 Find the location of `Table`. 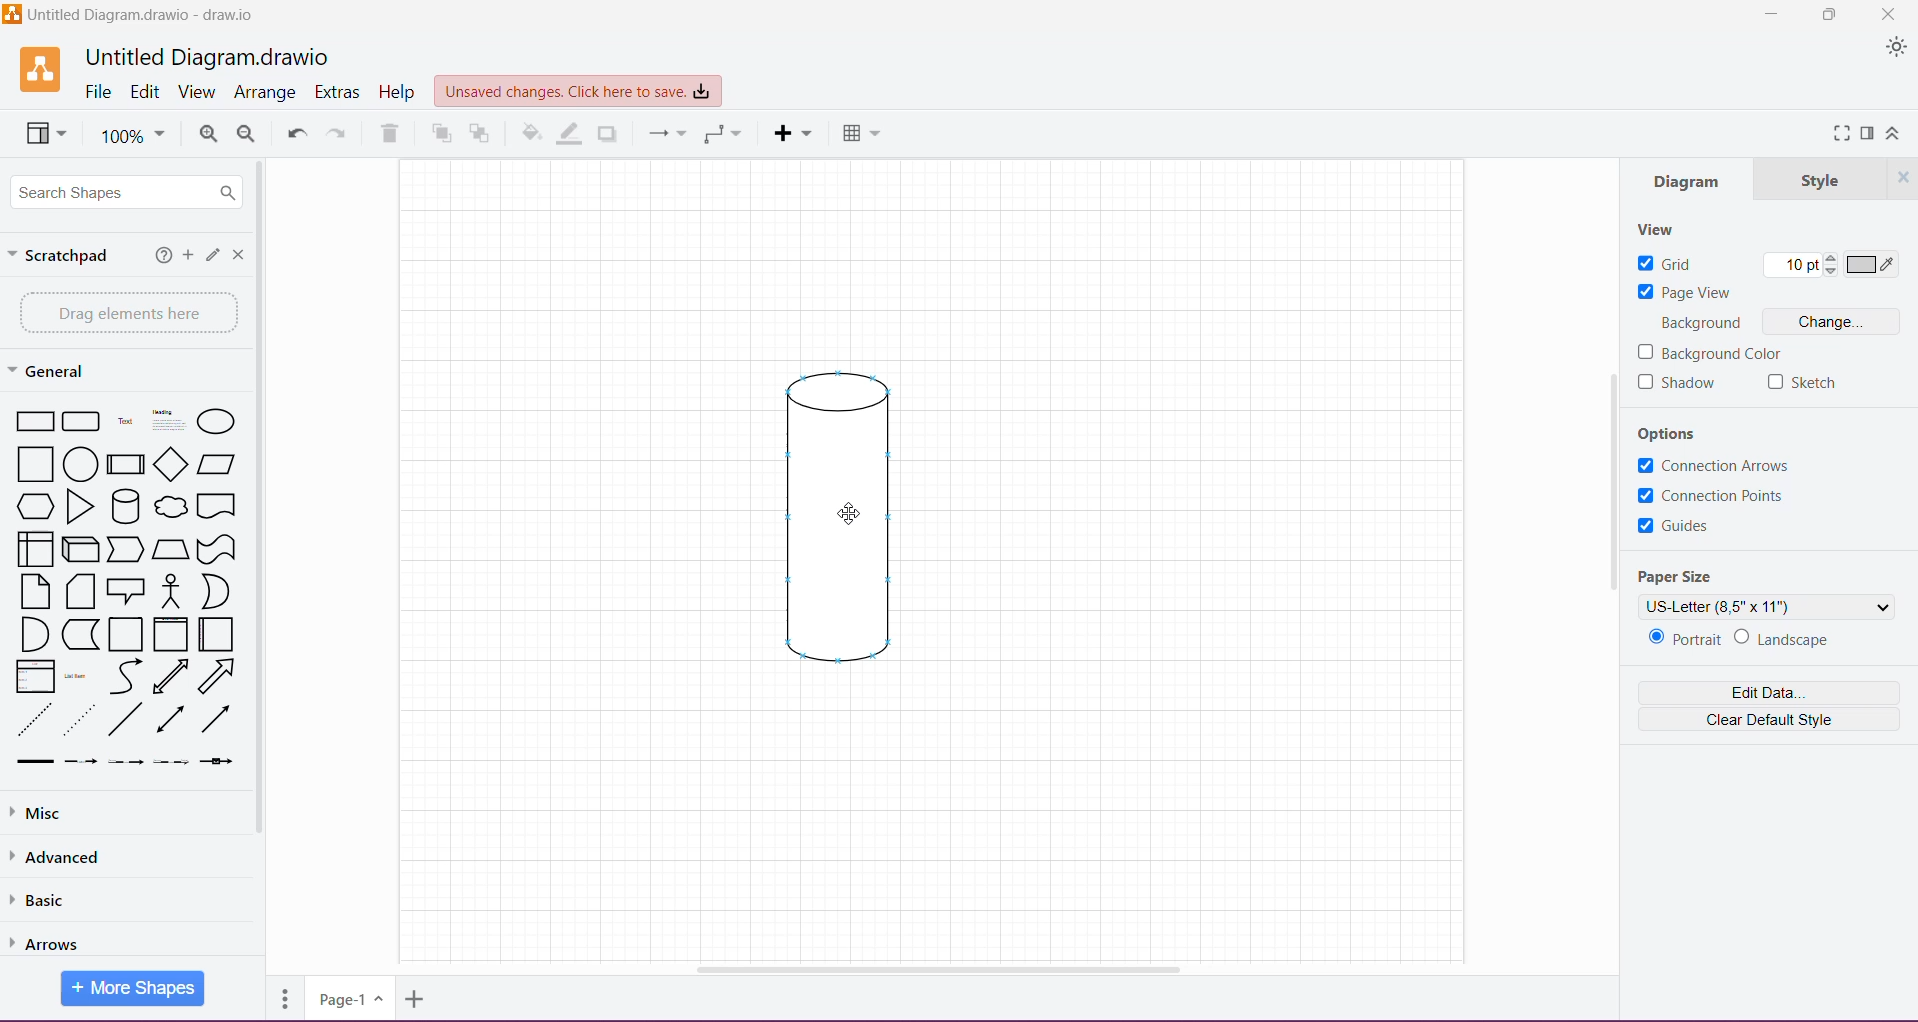

Table is located at coordinates (863, 135).